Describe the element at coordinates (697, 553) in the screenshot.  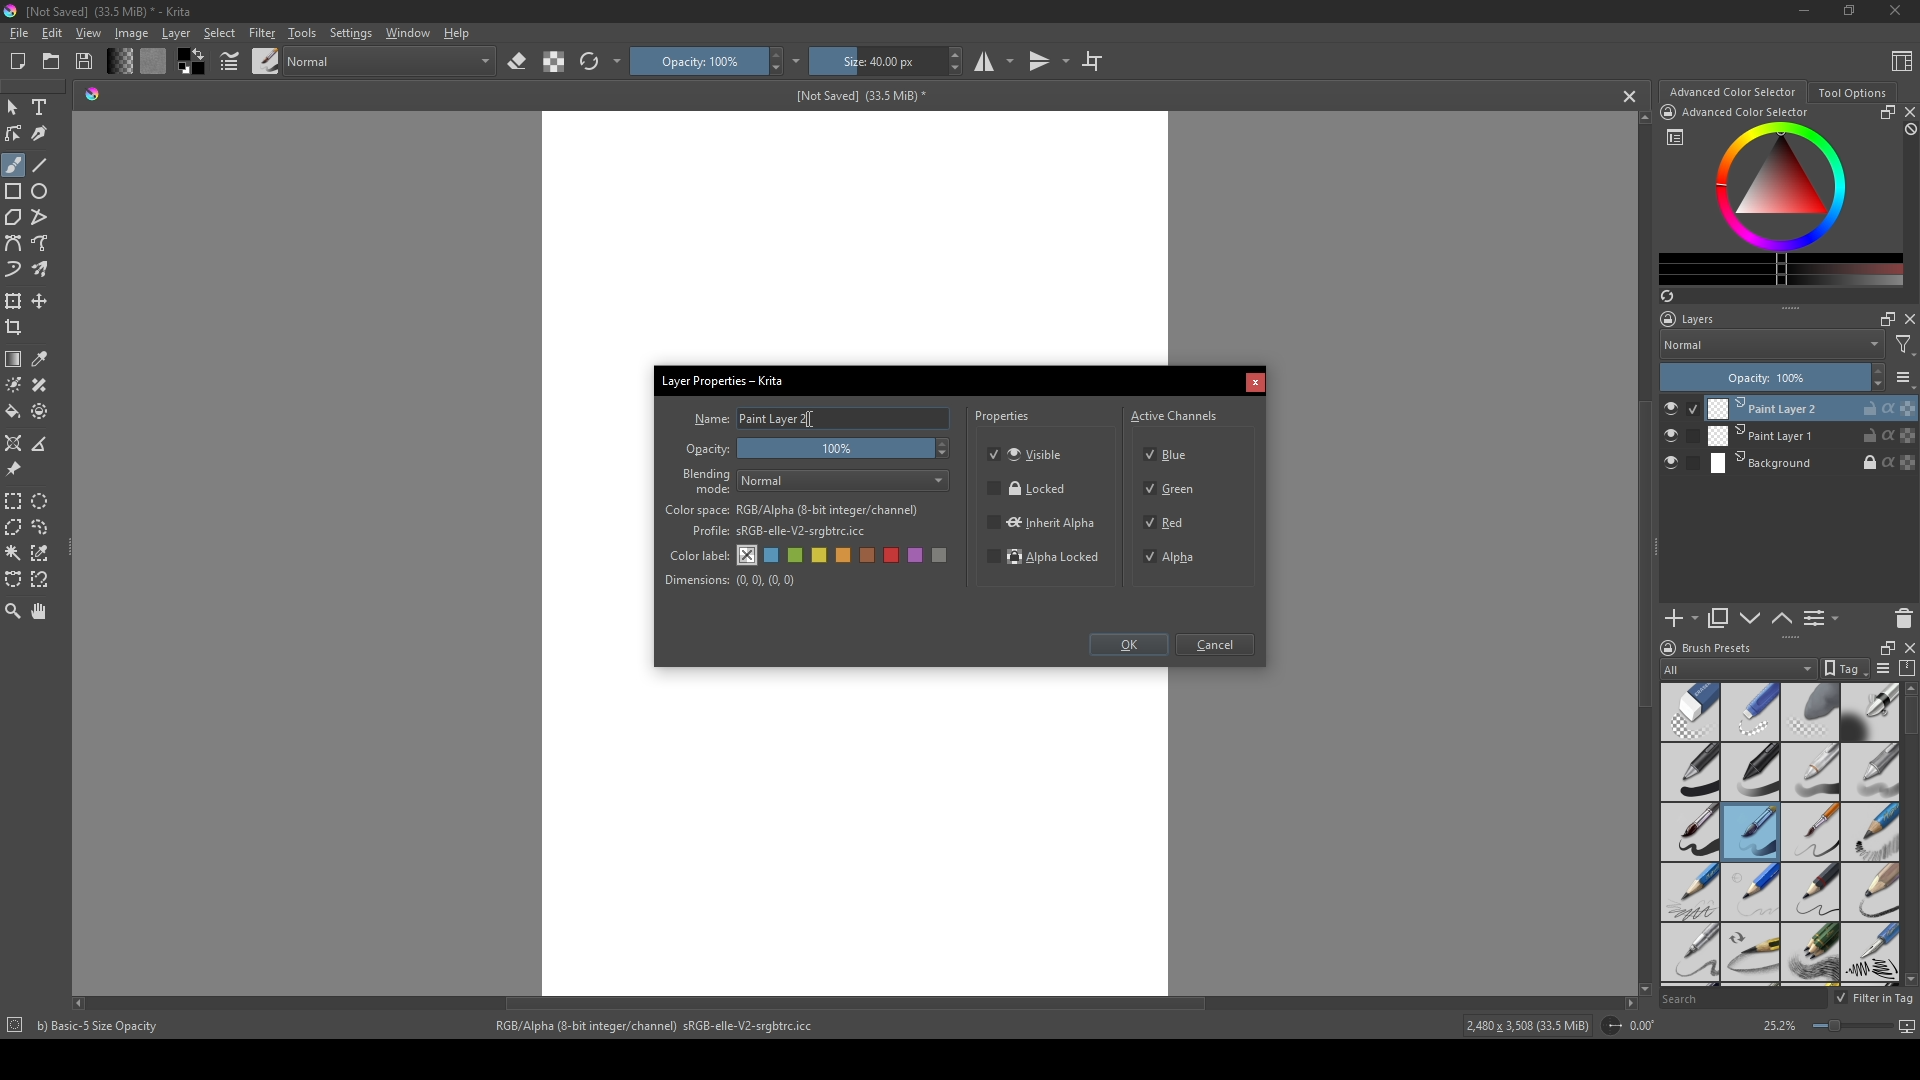
I see `Color label` at that location.